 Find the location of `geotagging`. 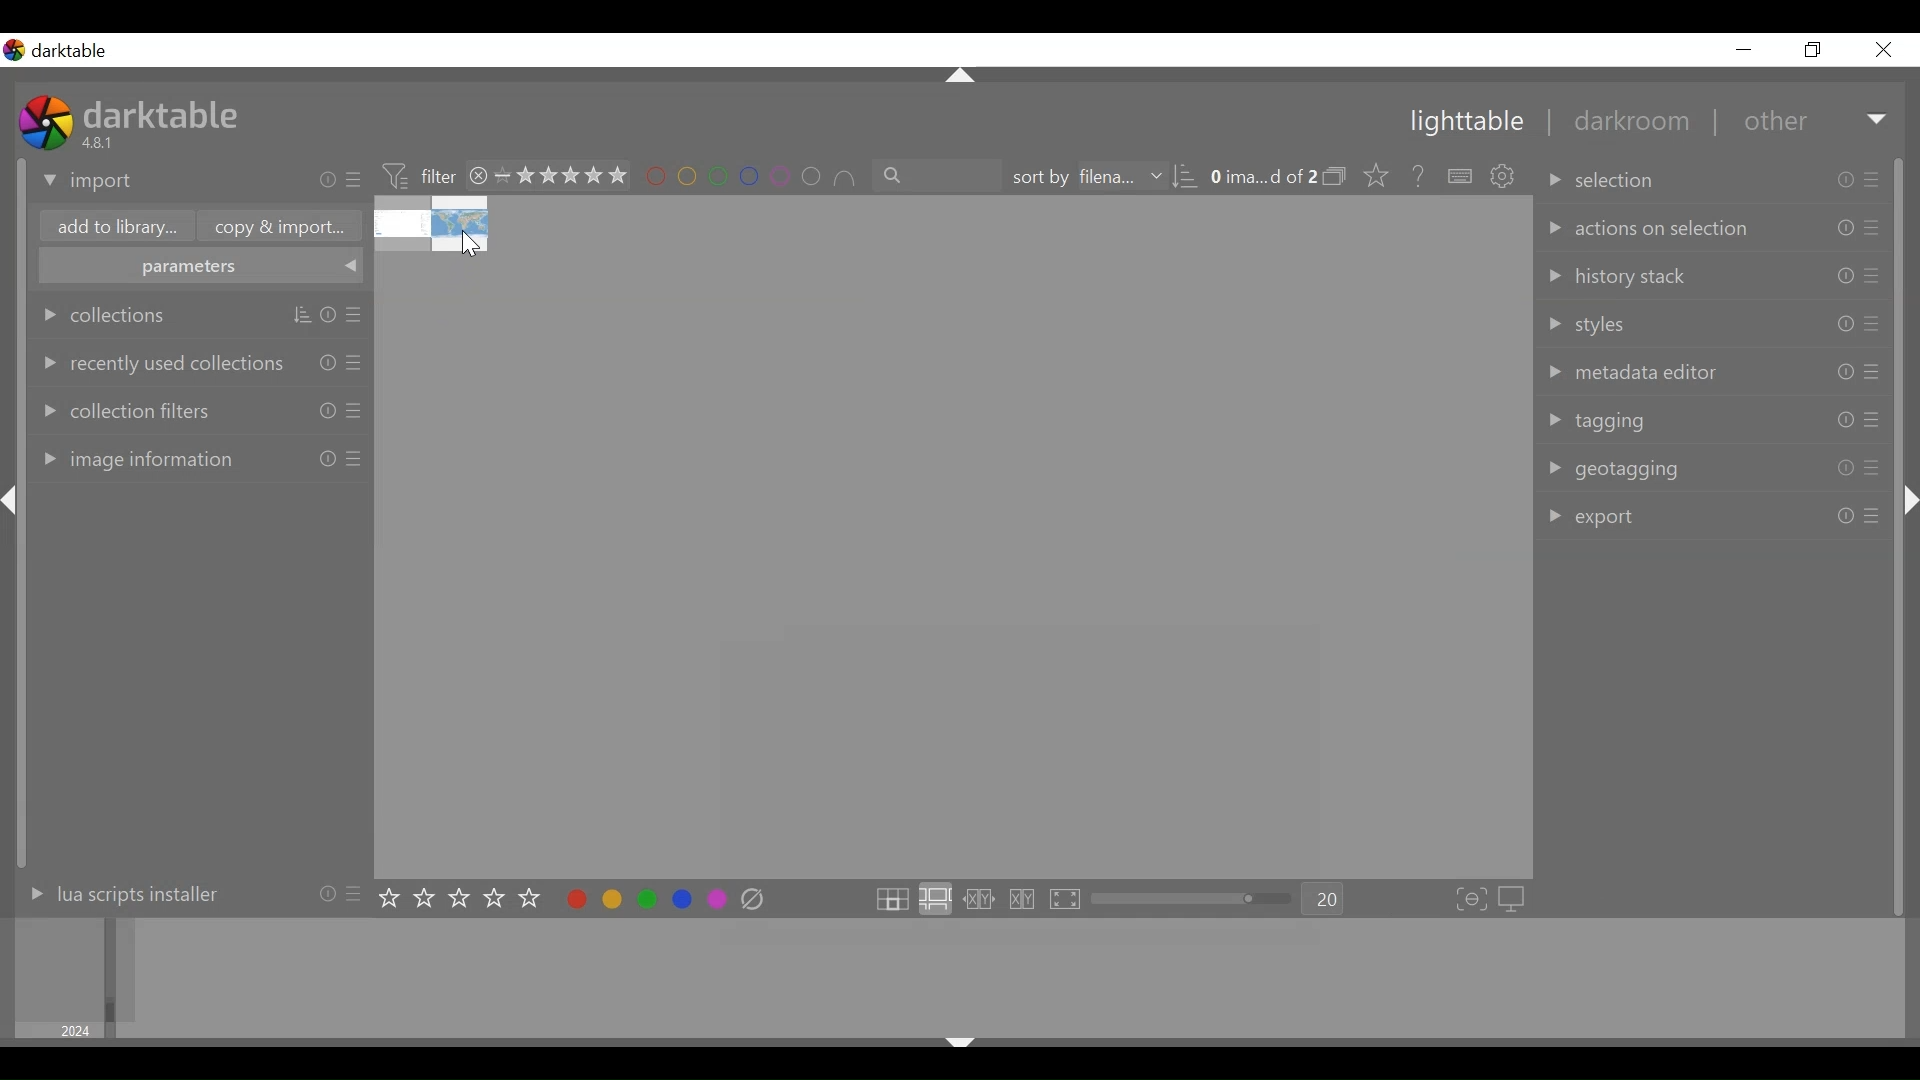

geotagging is located at coordinates (1660, 467).